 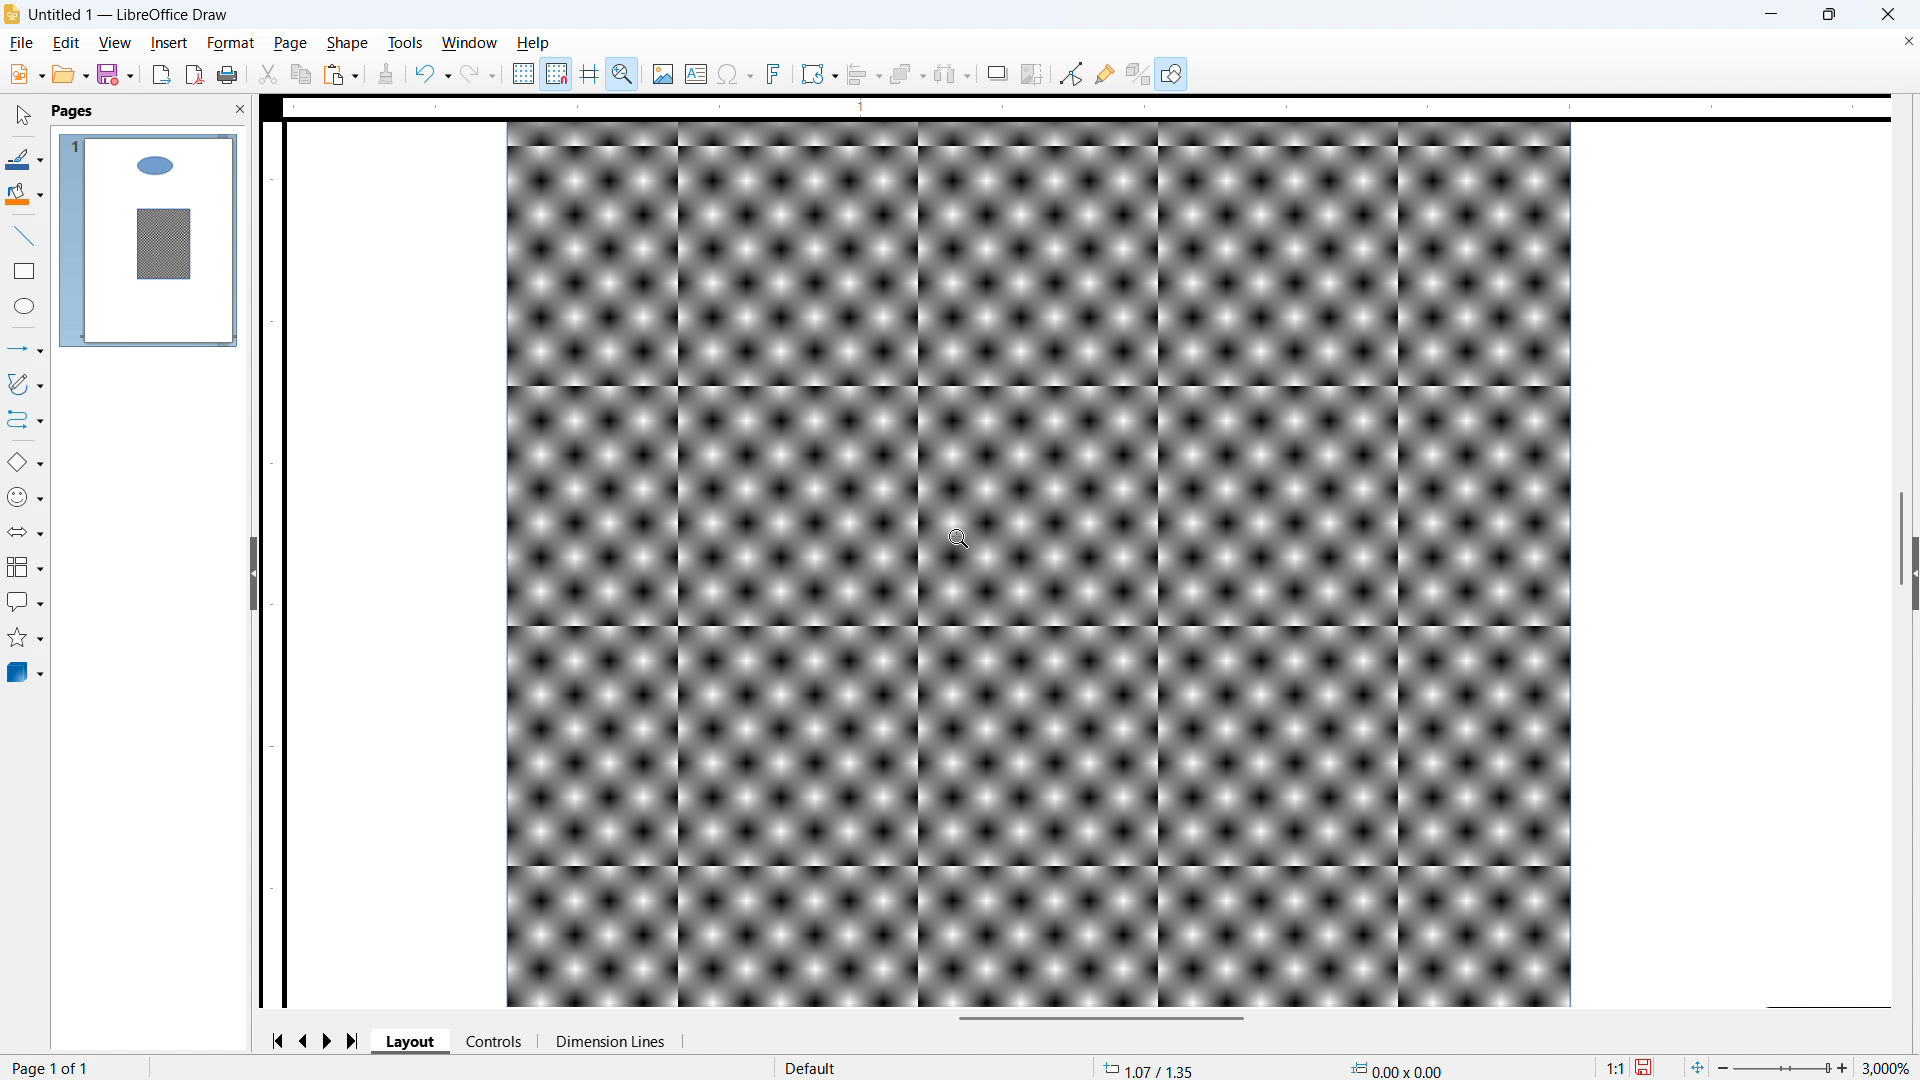 What do you see at coordinates (25, 159) in the screenshot?
I see `Line colour ` at bounding box center [25, 159].